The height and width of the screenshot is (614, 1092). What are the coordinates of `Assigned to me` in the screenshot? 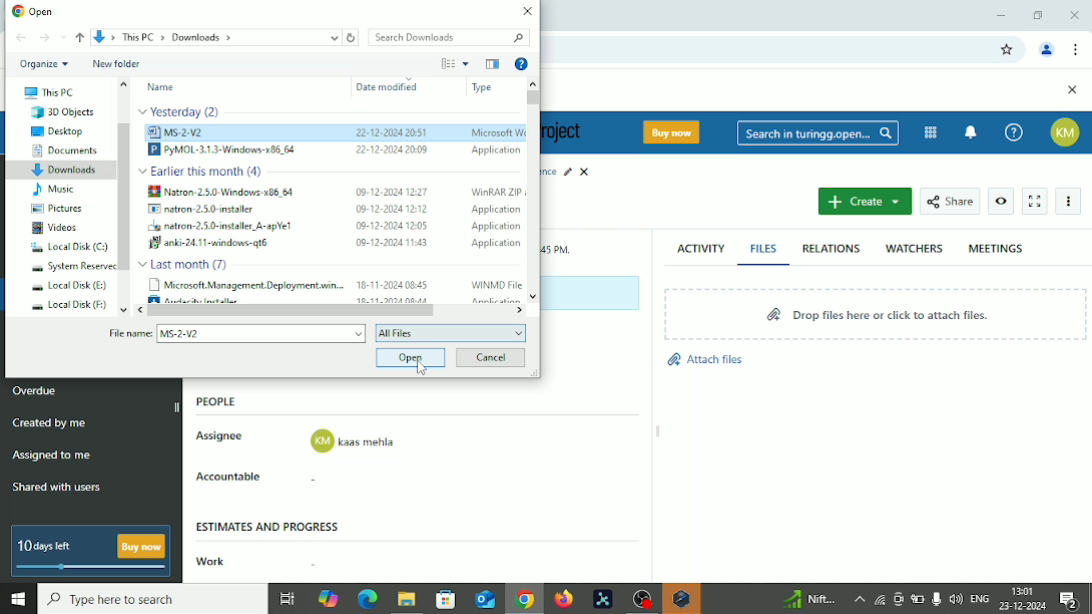 It's located at (52, 454).